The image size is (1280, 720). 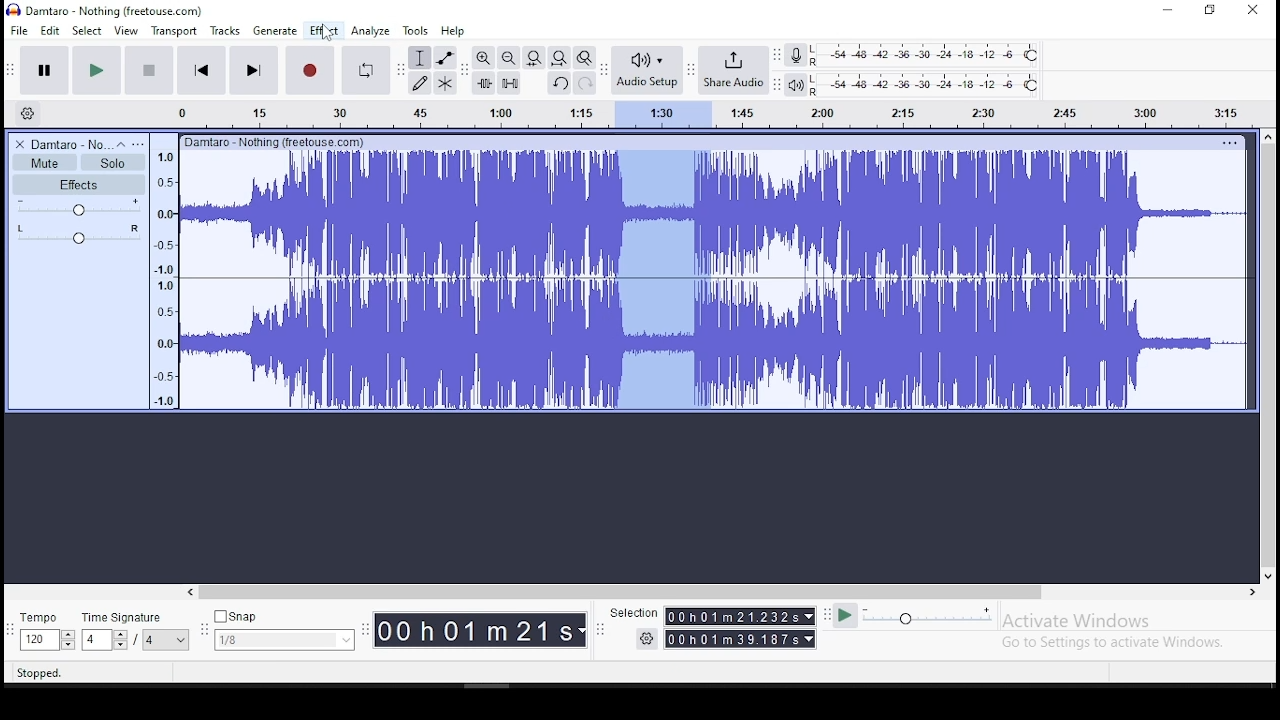 I want to click on Go to Settings to activate Windows., so click(x=1116, y=642).